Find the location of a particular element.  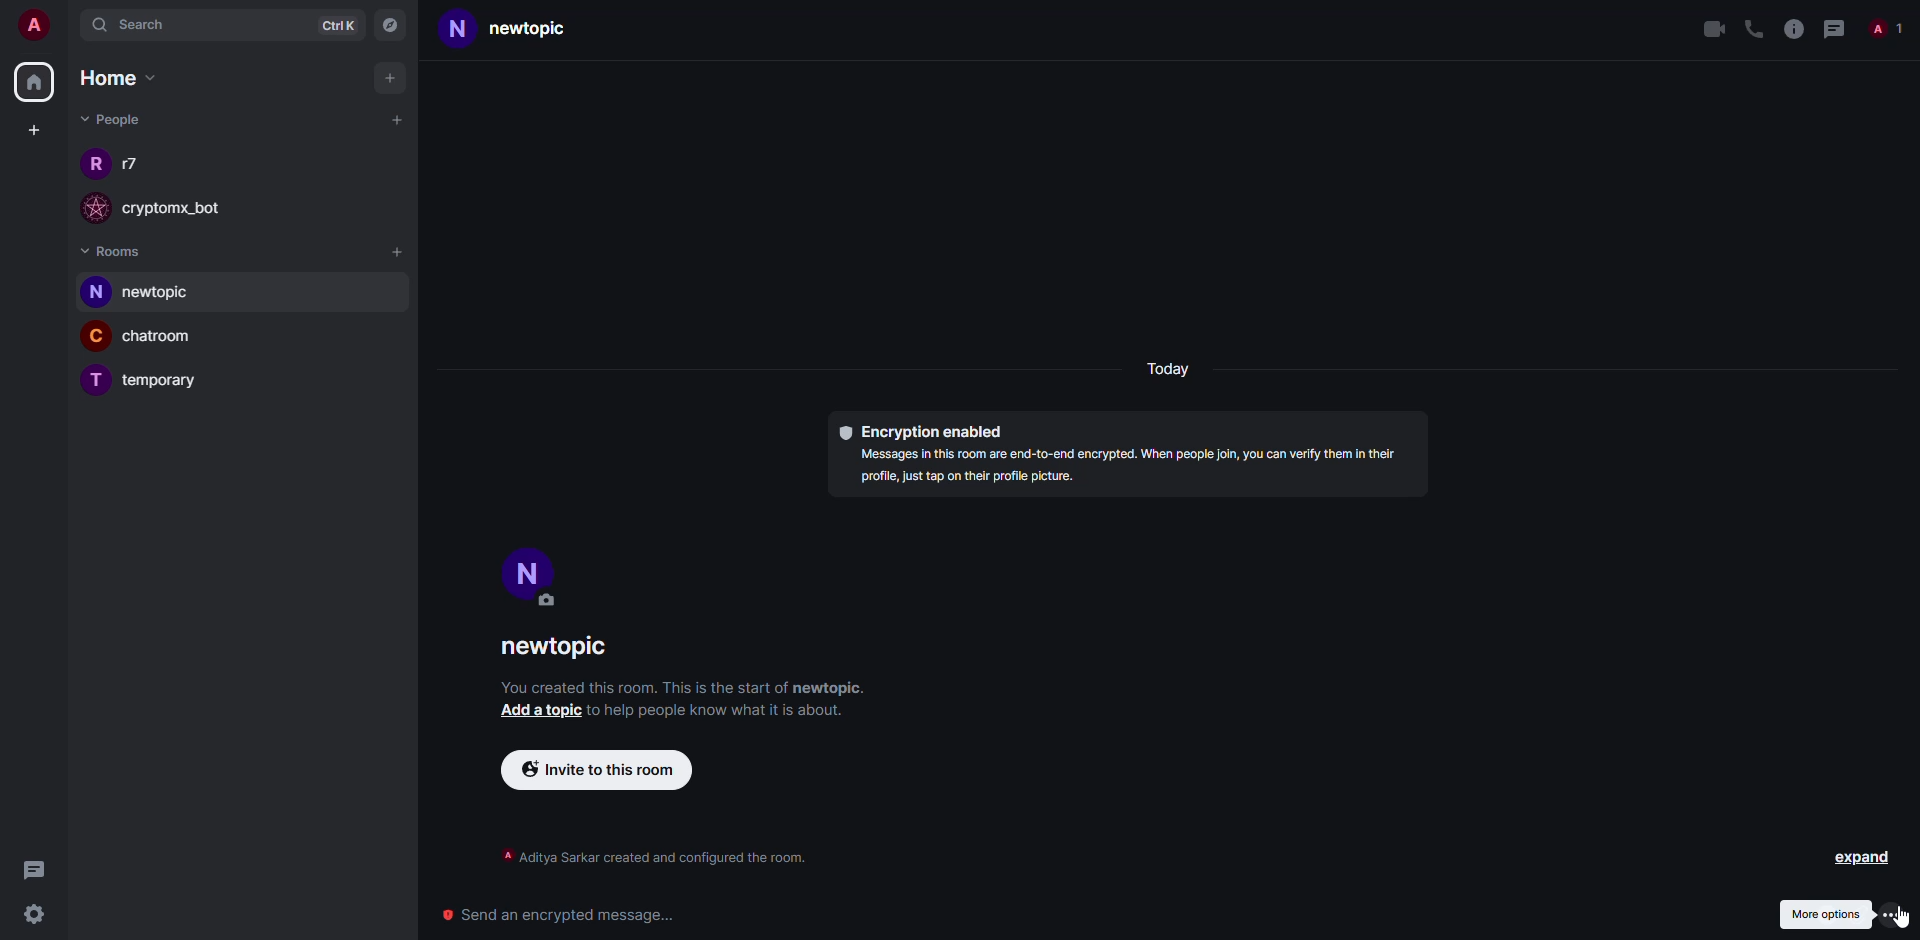

invite is located at coordinates (601, 768).